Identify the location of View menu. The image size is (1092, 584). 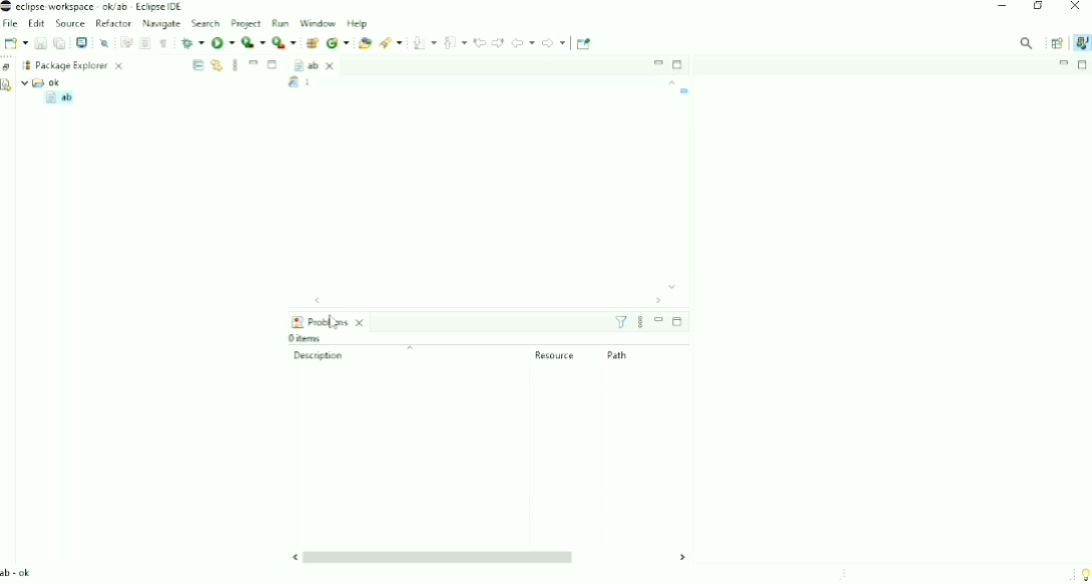
(640, 323).